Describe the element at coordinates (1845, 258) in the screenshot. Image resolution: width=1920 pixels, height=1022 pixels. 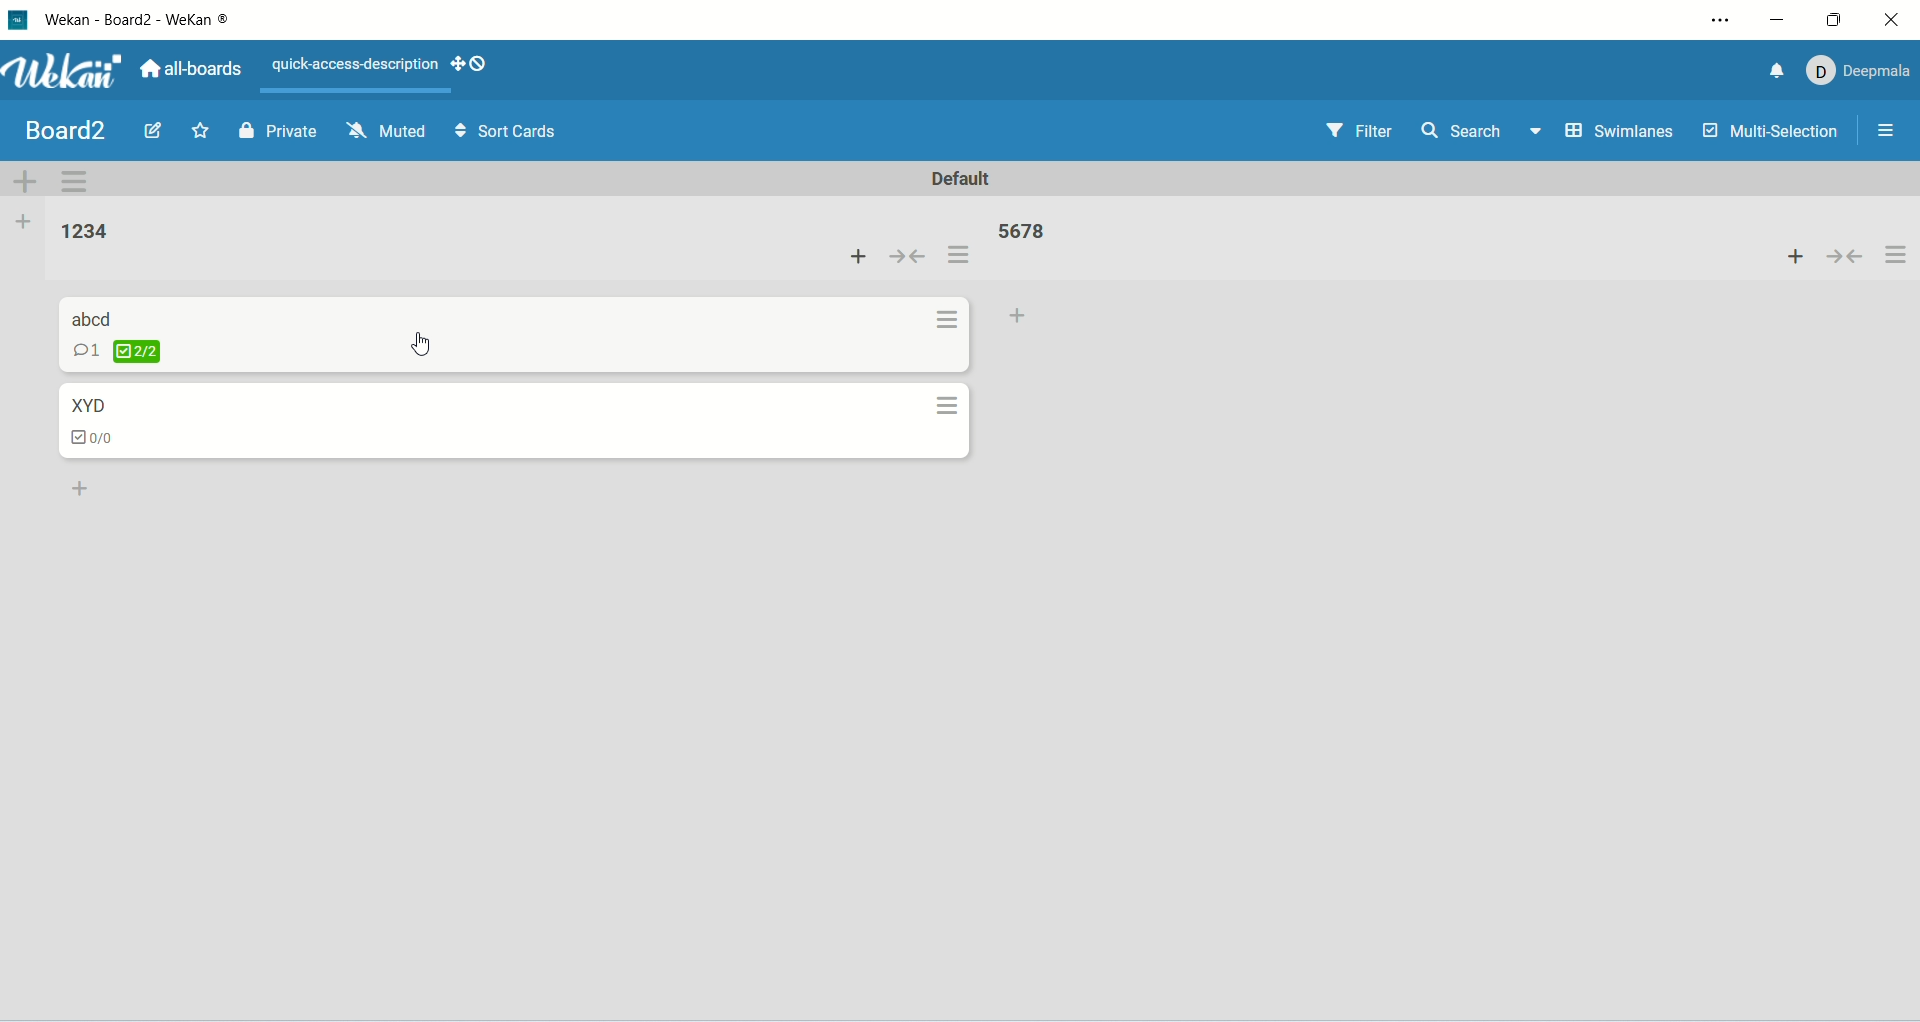
I see `collapse` at that location.